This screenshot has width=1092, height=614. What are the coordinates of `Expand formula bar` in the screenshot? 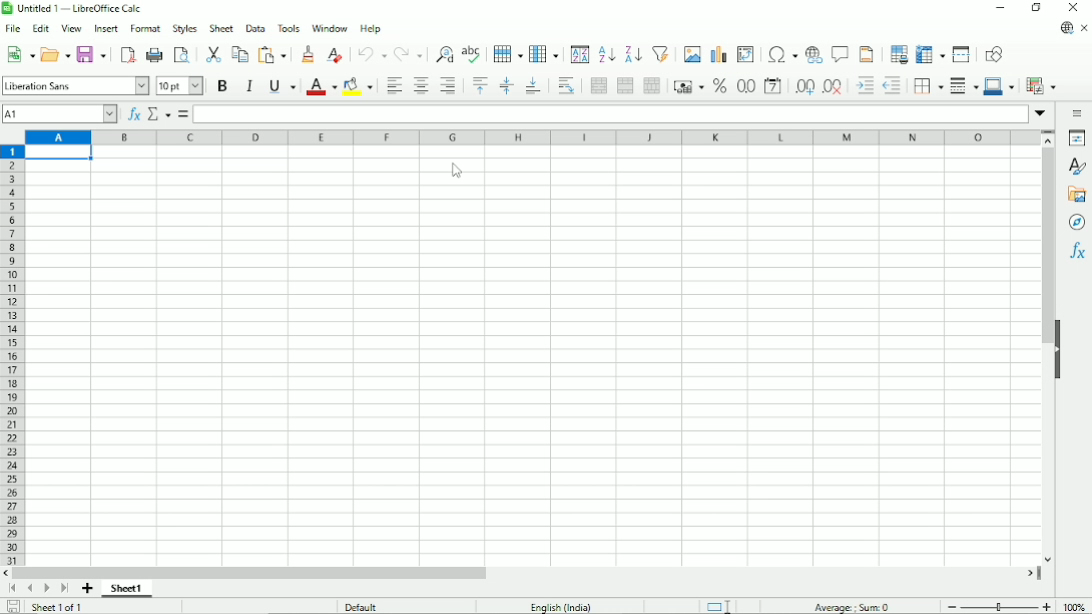 It's located at (1042, 114).